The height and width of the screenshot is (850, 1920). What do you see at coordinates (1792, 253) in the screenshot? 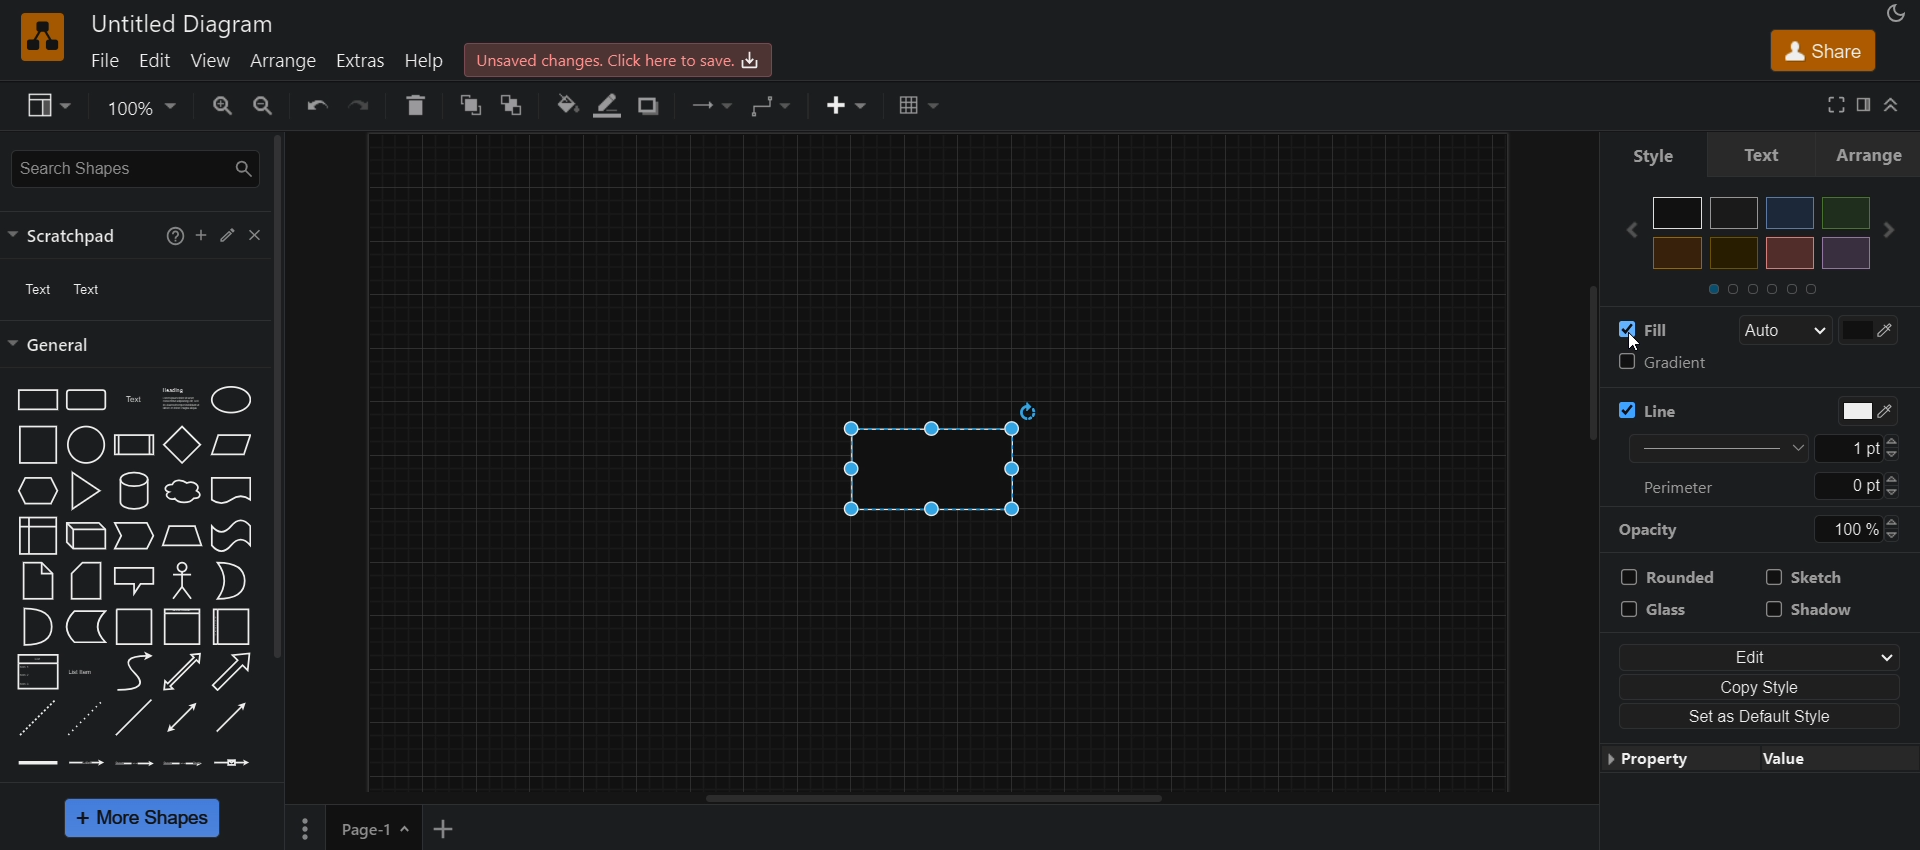
I see `yellow` at bounding box center [1792, 253].